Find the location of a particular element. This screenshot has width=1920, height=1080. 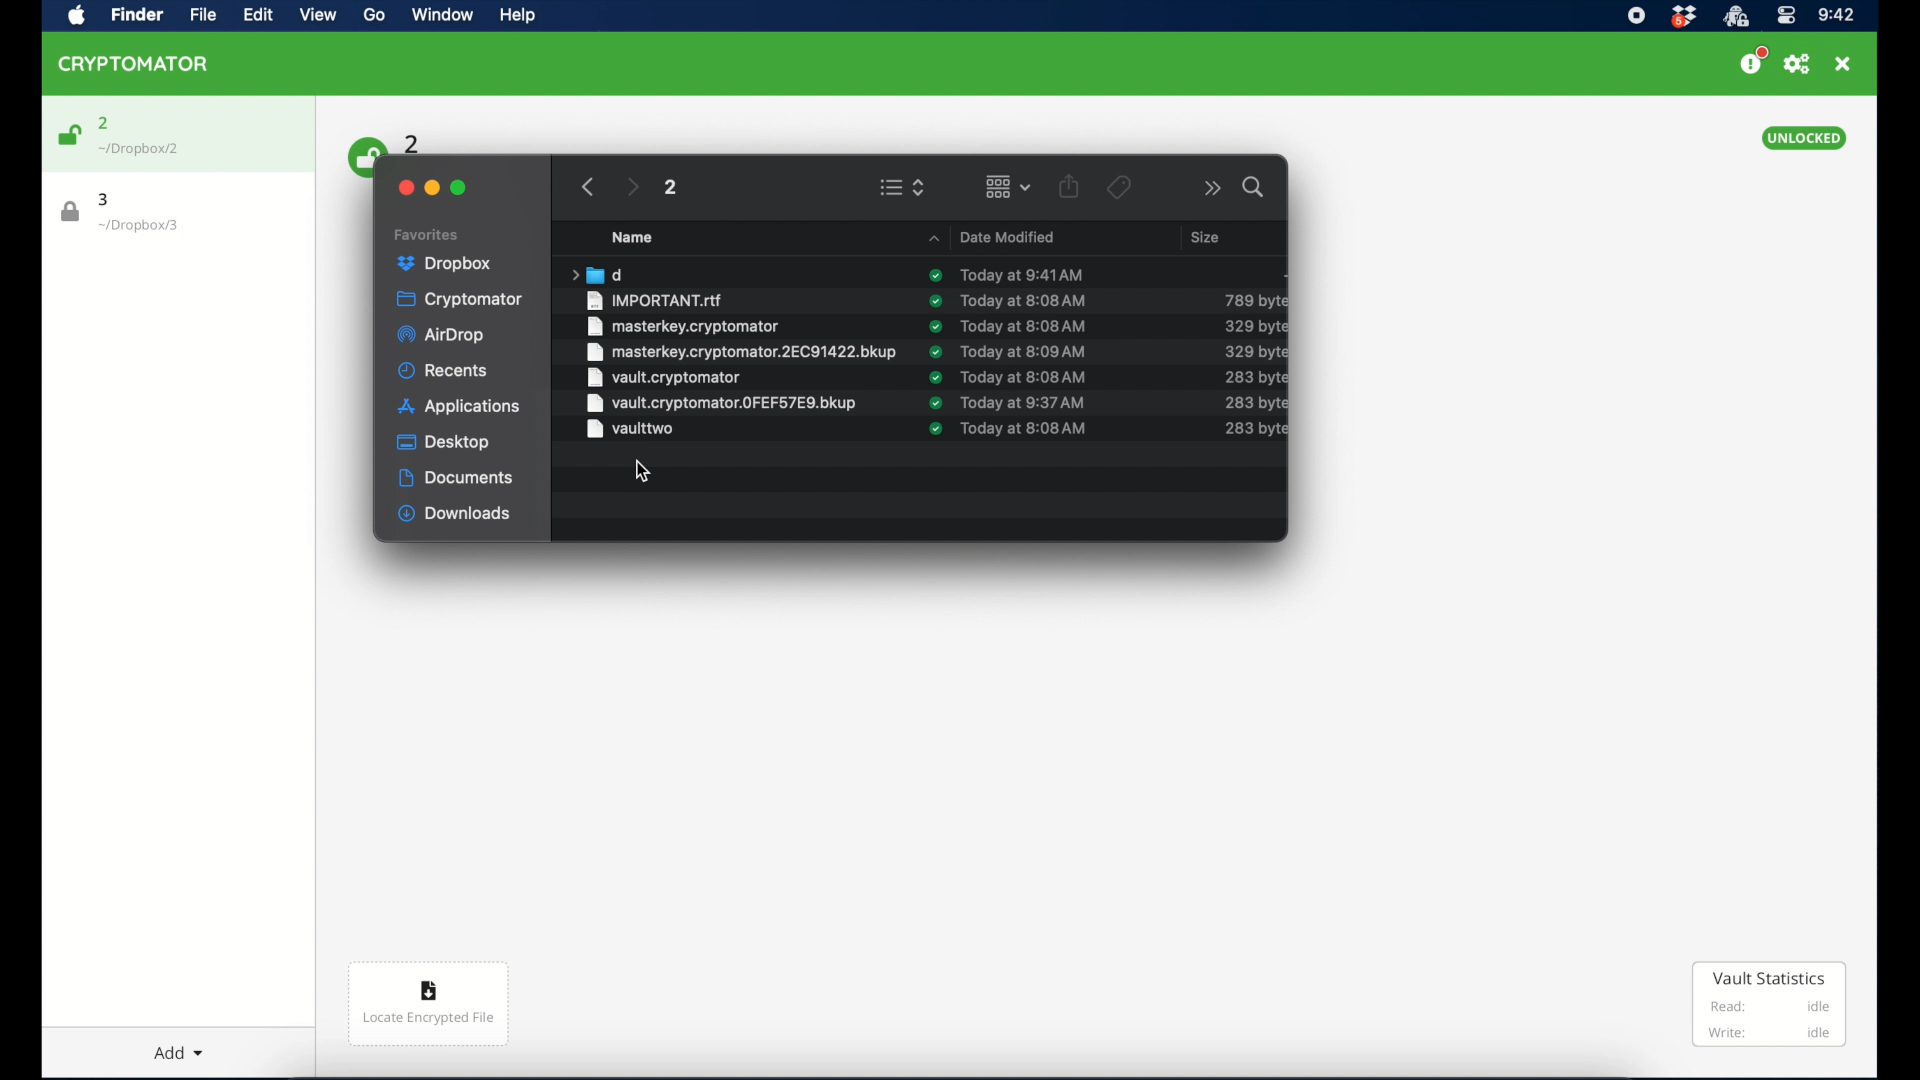

lock icon is located at coordinates (71, 212).